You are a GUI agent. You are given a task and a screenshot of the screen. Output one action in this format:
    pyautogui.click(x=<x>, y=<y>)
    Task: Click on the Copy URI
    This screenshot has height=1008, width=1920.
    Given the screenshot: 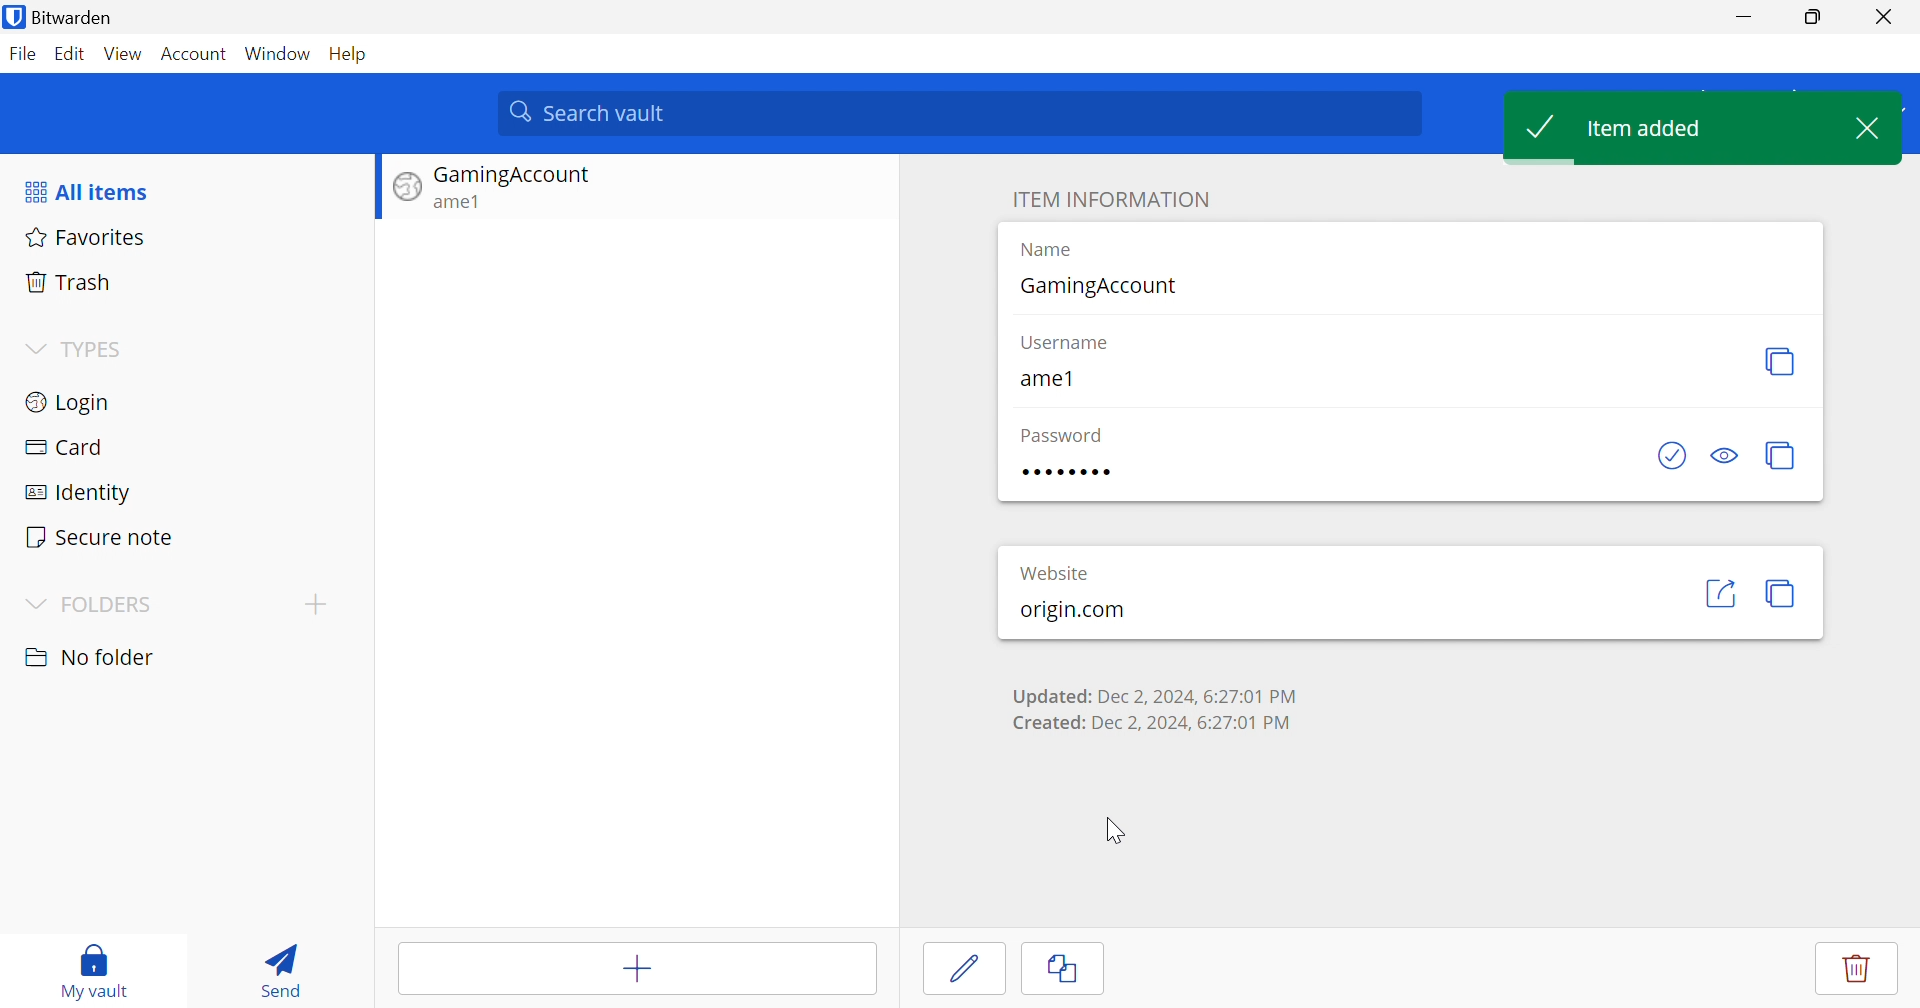 What is the action you would take?
    pyautogui.click(x=1781, y=591)
    